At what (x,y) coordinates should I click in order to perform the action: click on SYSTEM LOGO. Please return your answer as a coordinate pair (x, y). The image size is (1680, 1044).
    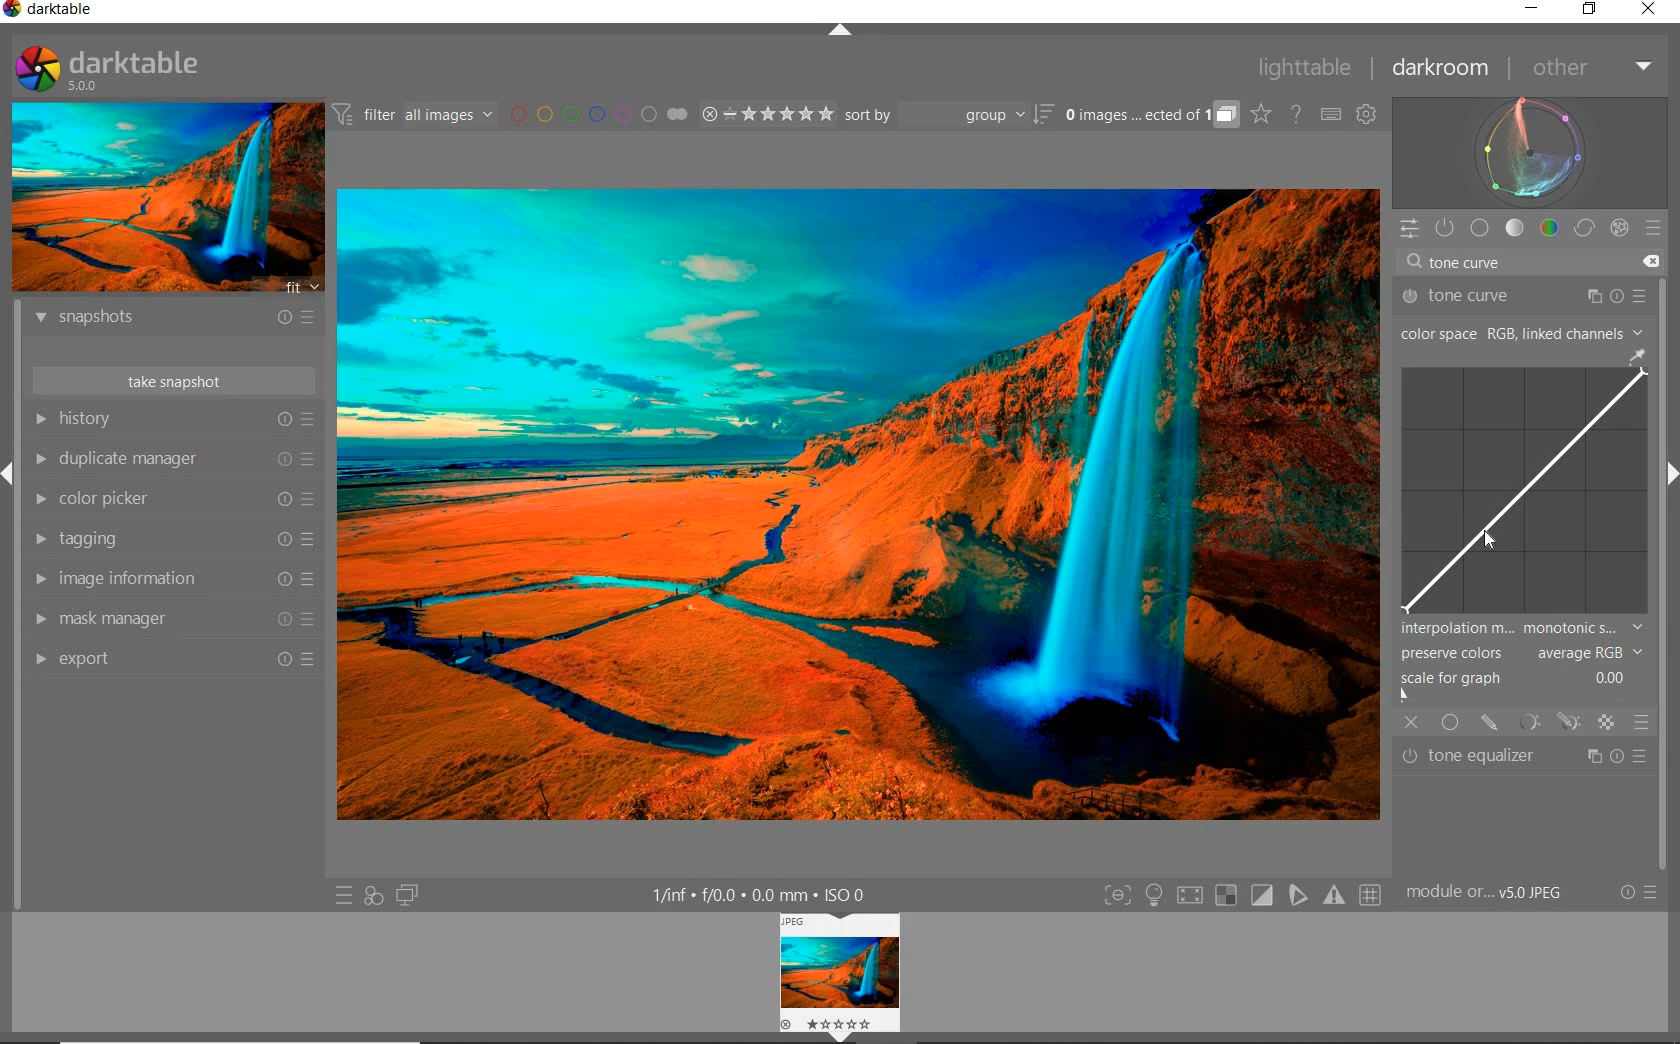
    Looking at the image, I should click on (108, 69).